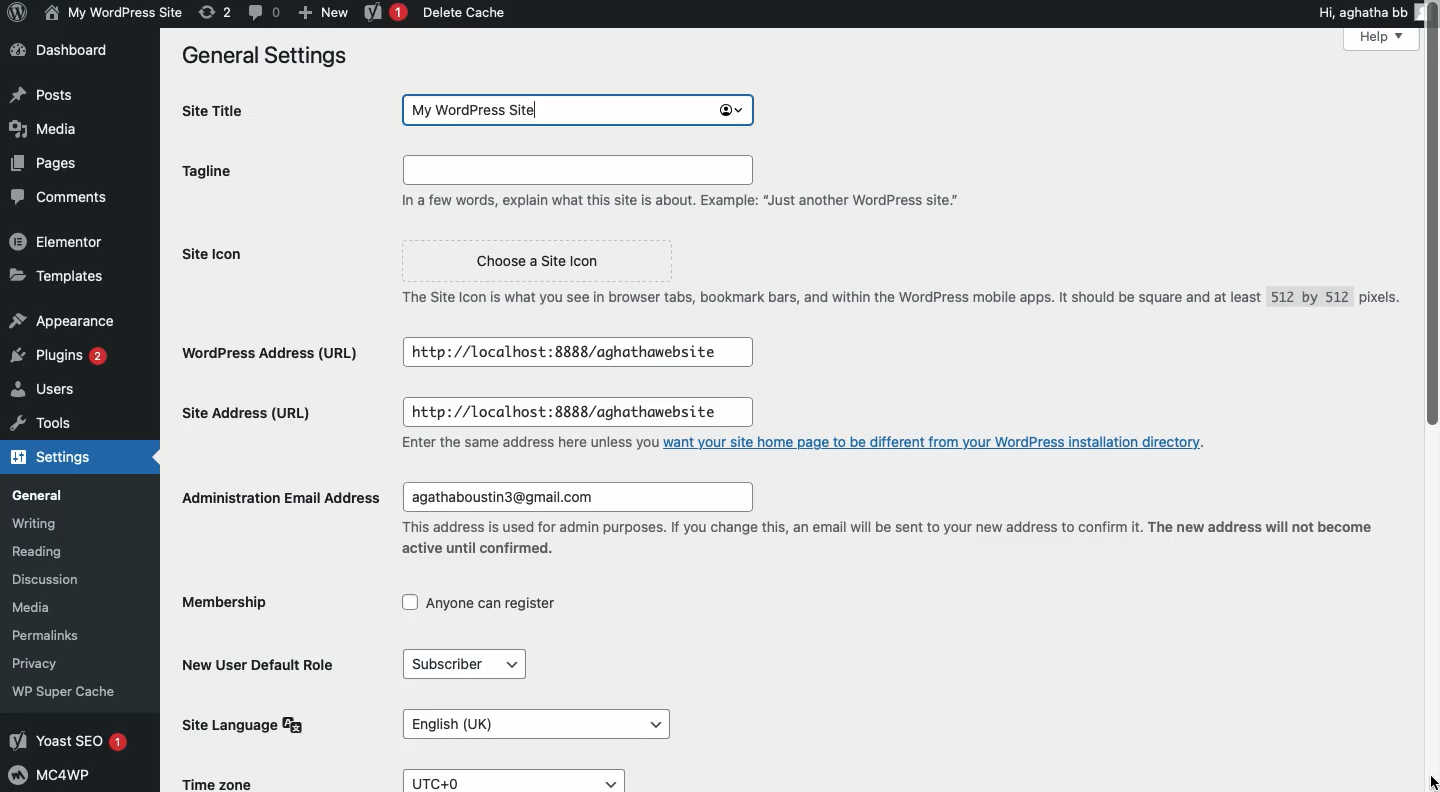  I want to click on Discussion, so click(41, 582).